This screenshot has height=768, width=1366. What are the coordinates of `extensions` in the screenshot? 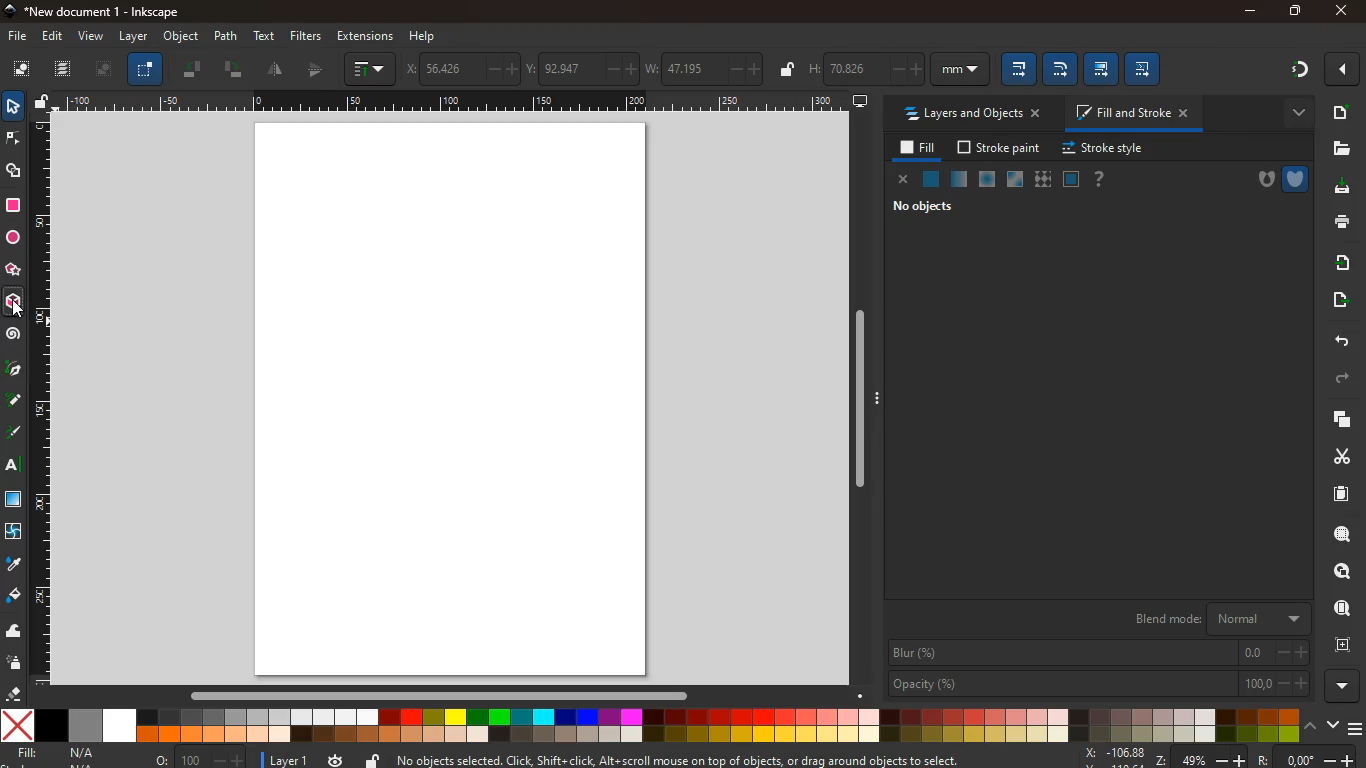 It's located at (364, 36).